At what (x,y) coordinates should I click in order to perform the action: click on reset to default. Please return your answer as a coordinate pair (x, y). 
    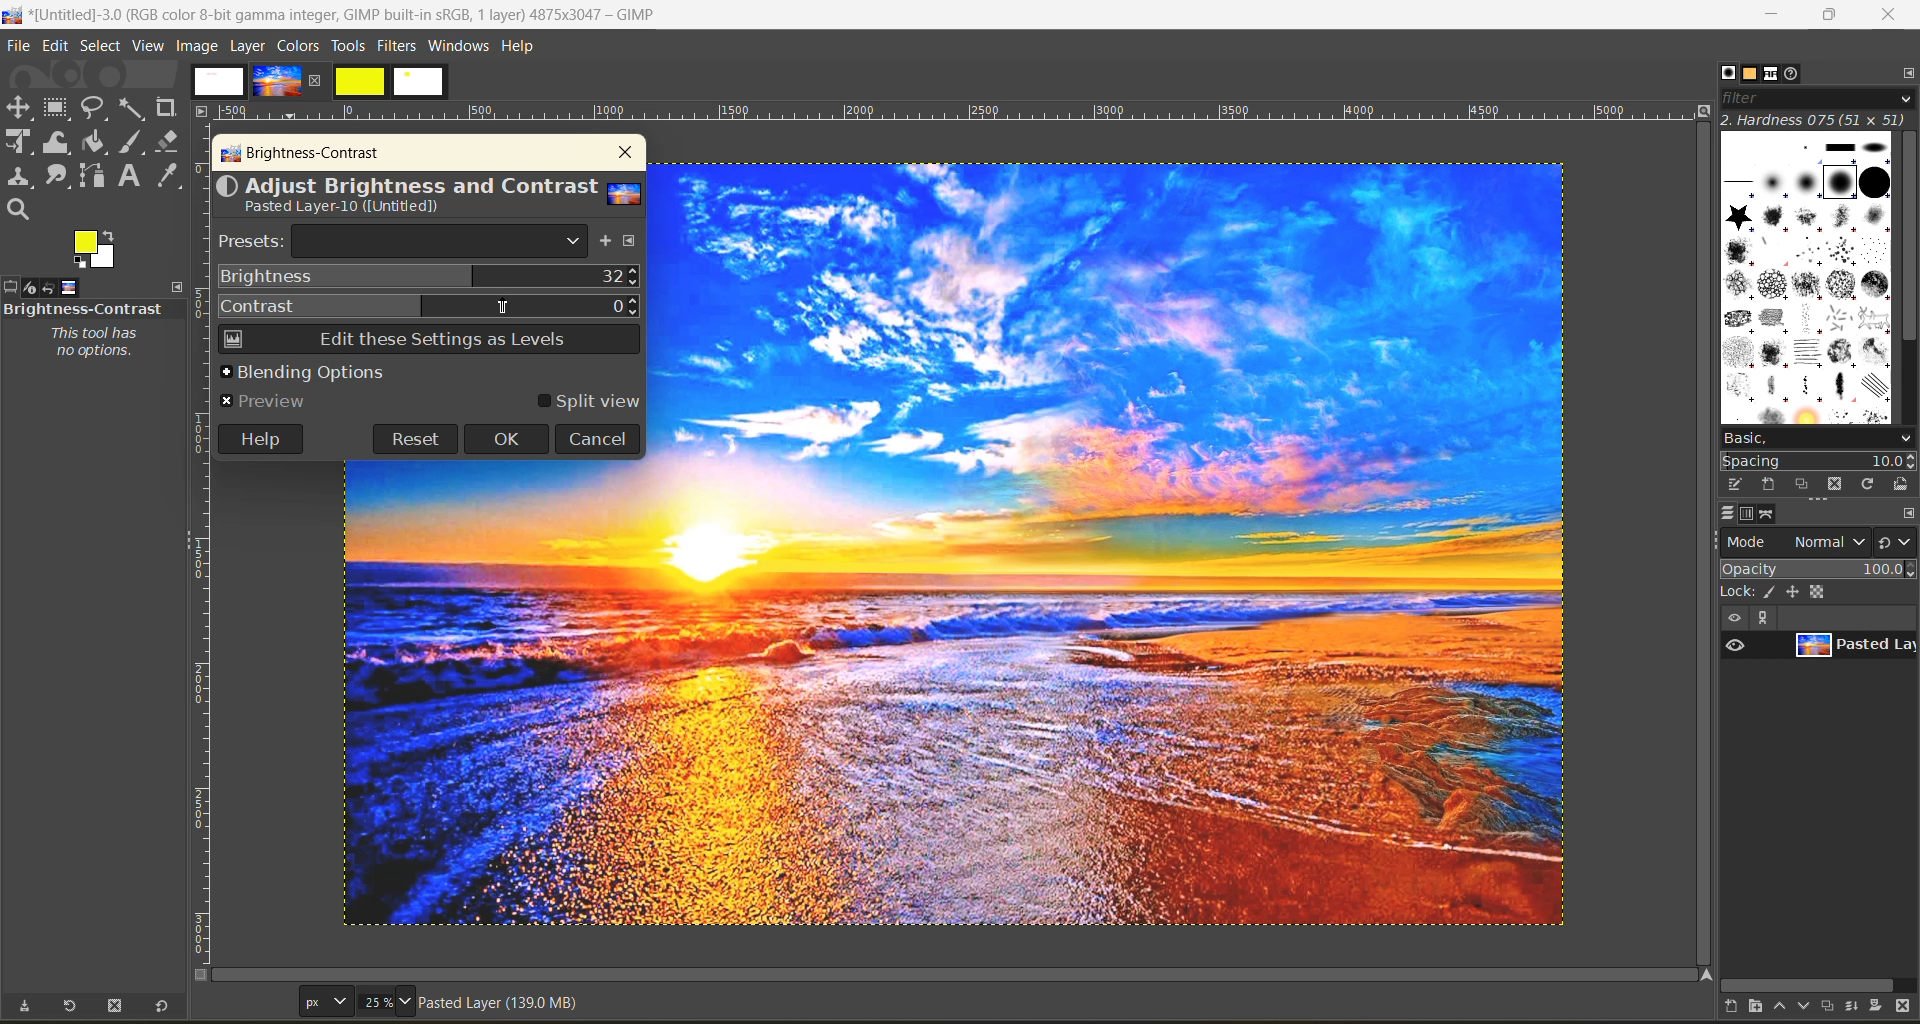
    Looking at the image, I should click on (162, 1005).